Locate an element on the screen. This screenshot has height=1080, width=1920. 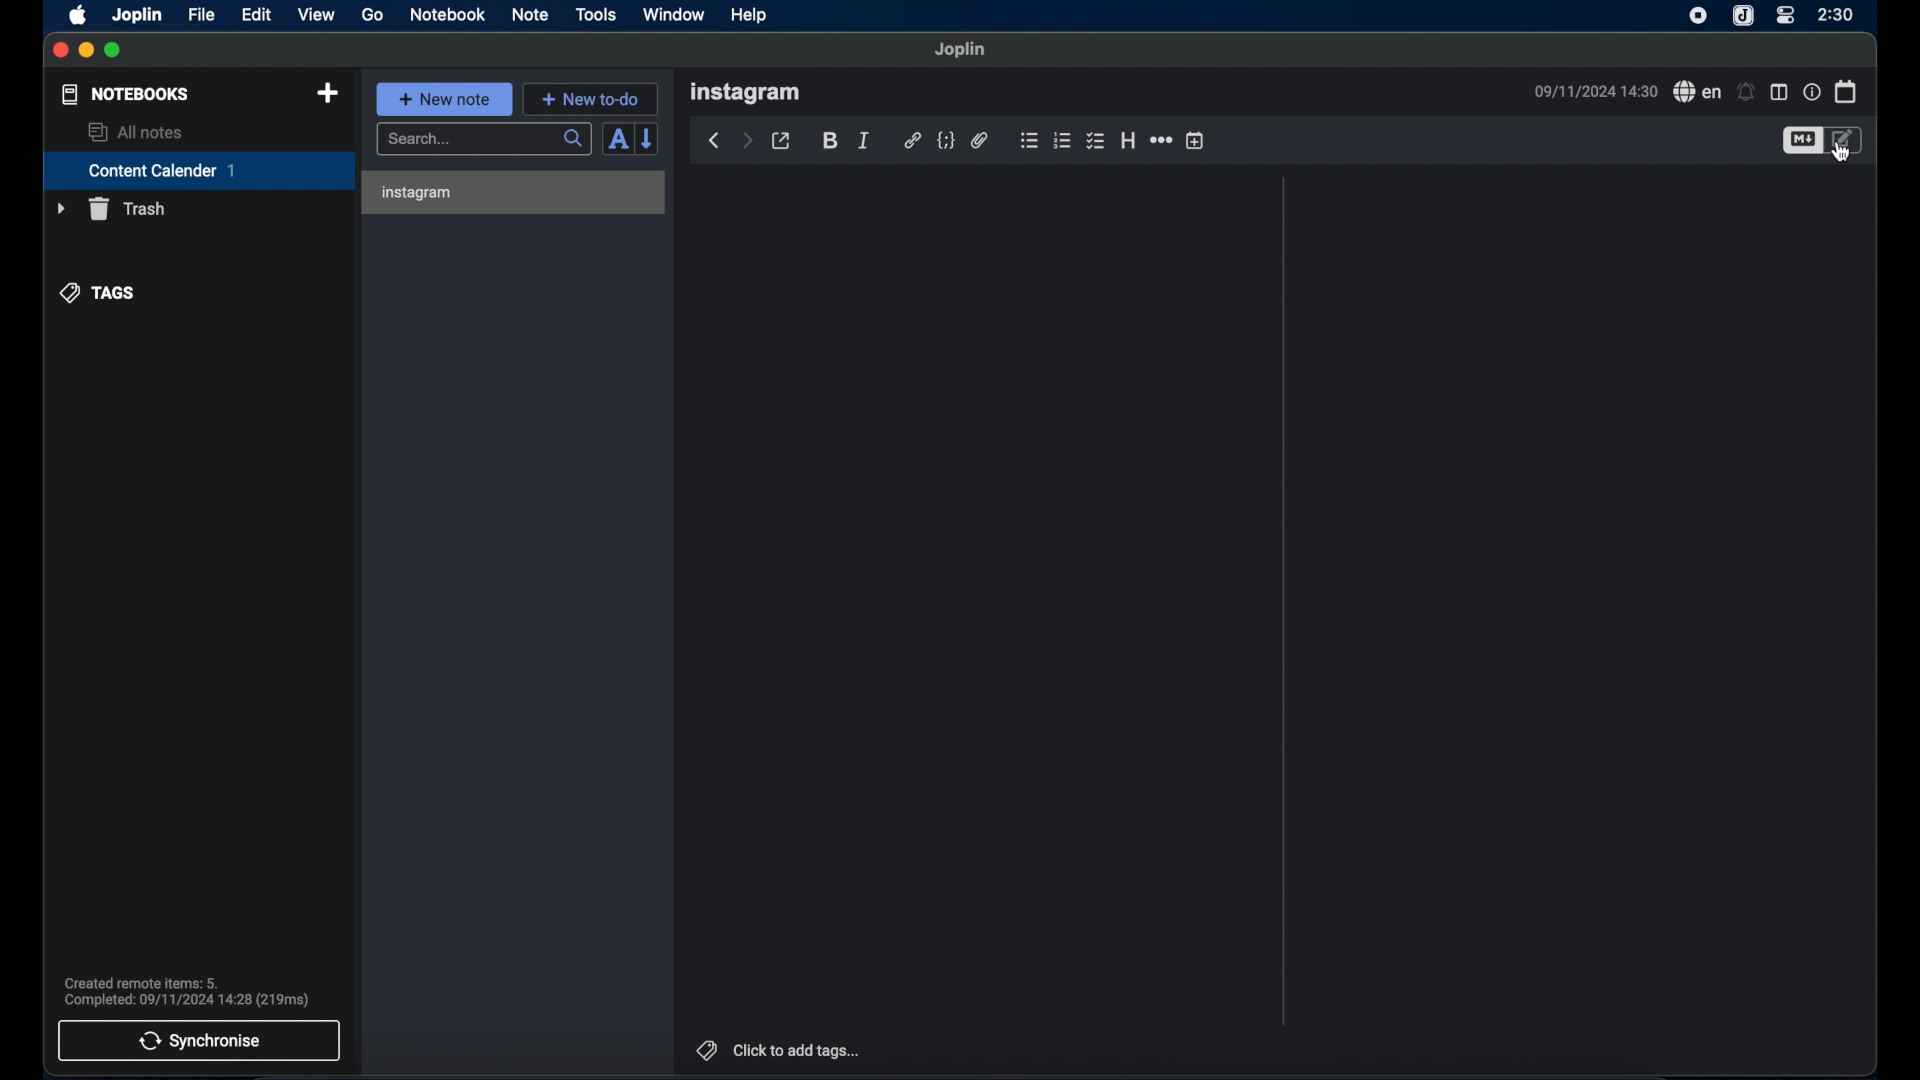
joplin icon is located at coordinates (1742, 16).